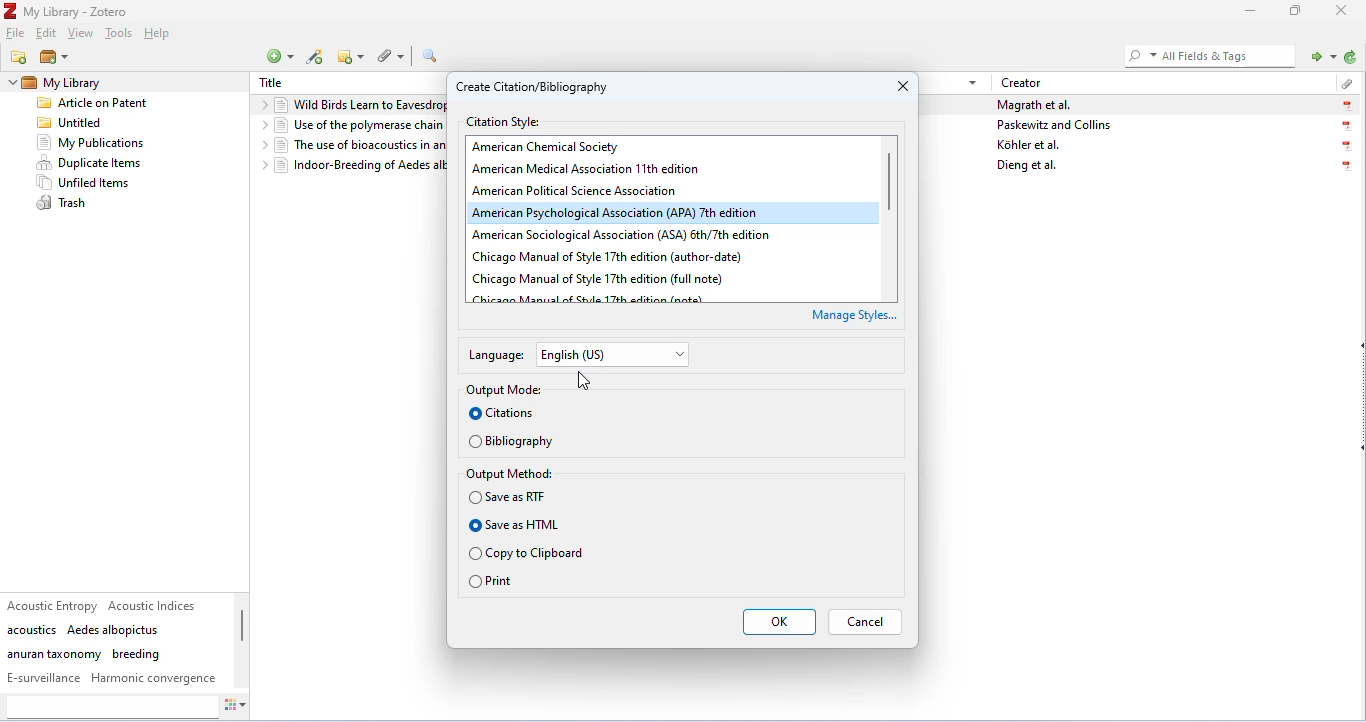 Image resolution: width=1366 pixels, height=722 pixels. Describe the element at coordinates (88, 183) in the screenshot. I see `unfiled items` at that location.